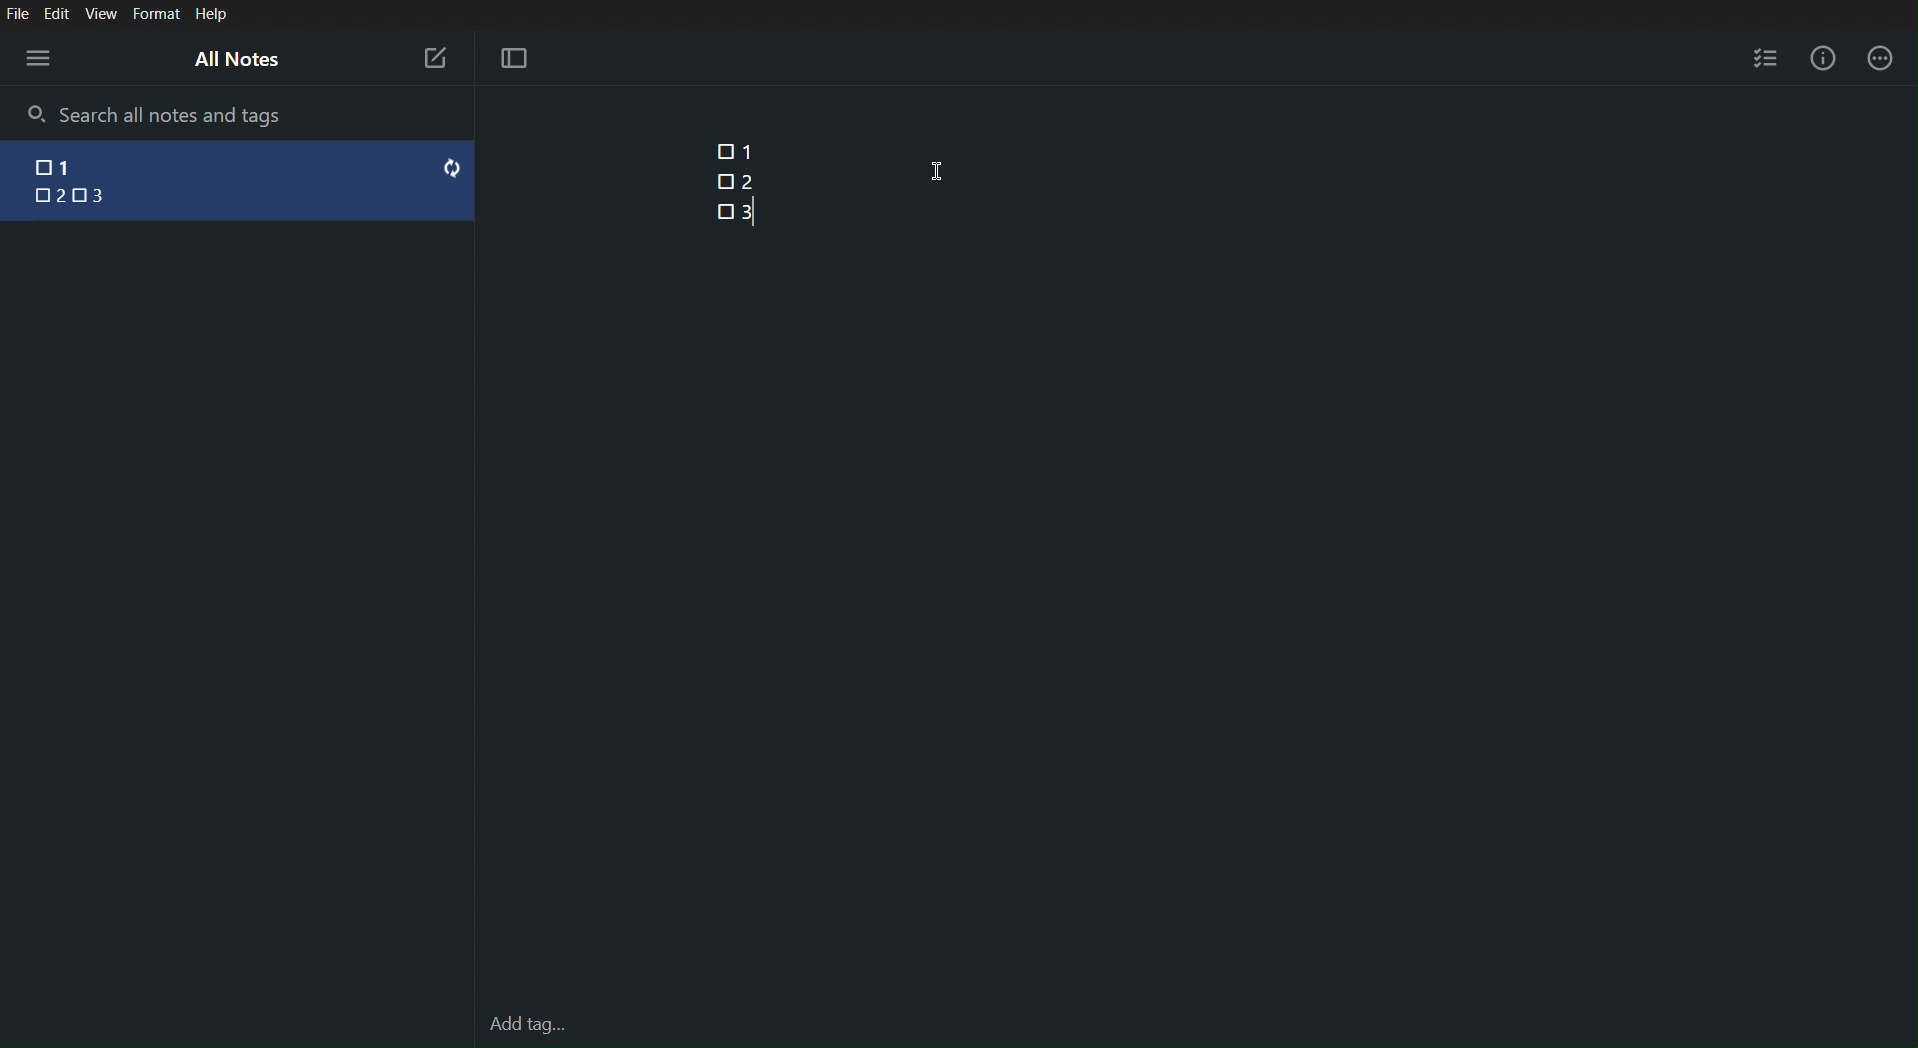 The height and width of the screenshot is (1048, 1918). I want to click on Focus Mode, so click(513, 59).